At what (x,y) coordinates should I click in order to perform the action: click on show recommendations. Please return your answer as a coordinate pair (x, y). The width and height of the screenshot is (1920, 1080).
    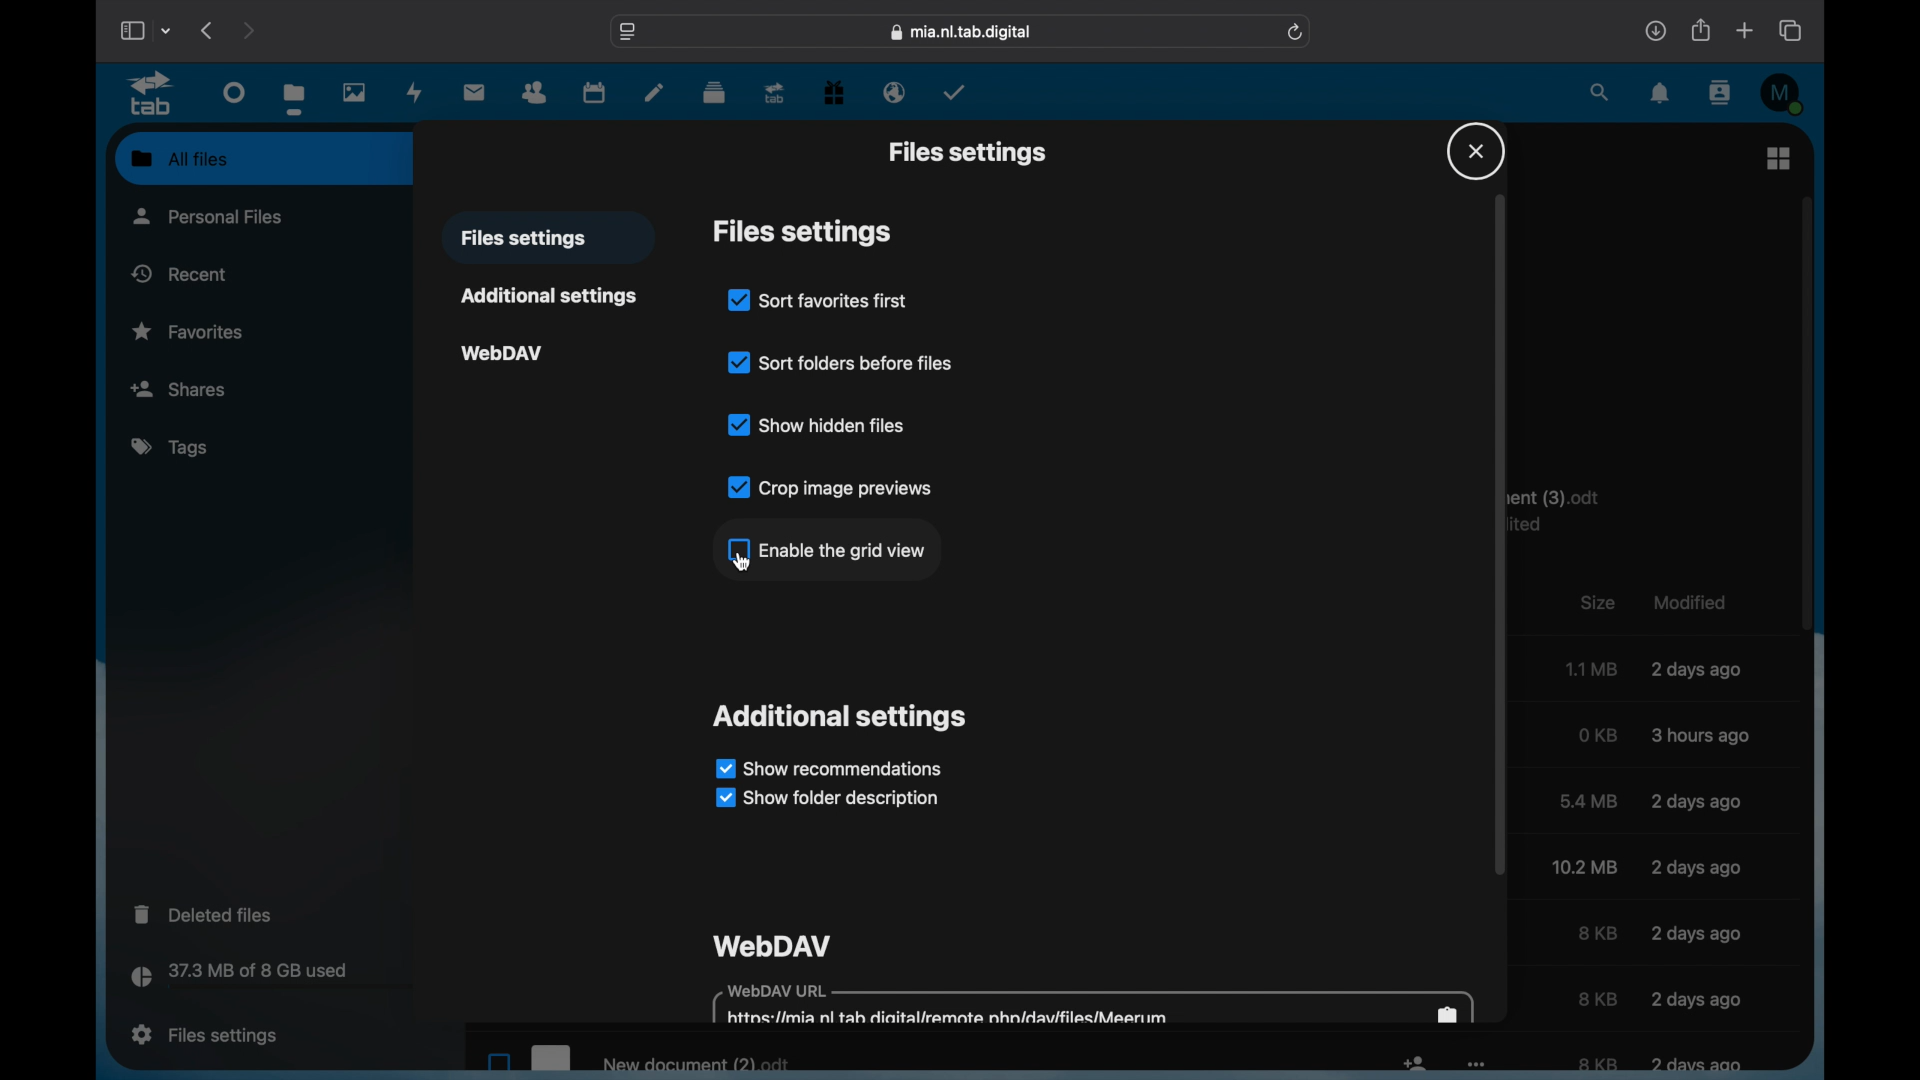
    Looking at the image, I should click on (828, 767).